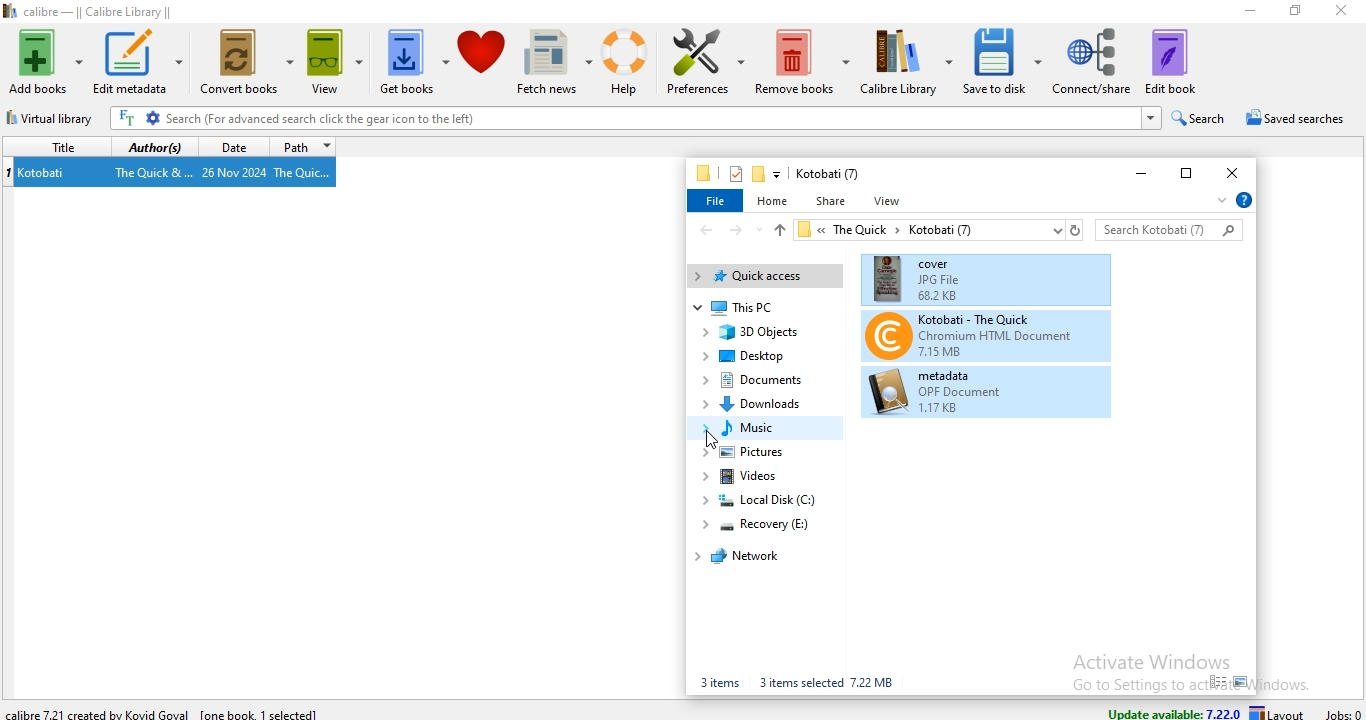  I want to click on minimise, so click(1135, 175).